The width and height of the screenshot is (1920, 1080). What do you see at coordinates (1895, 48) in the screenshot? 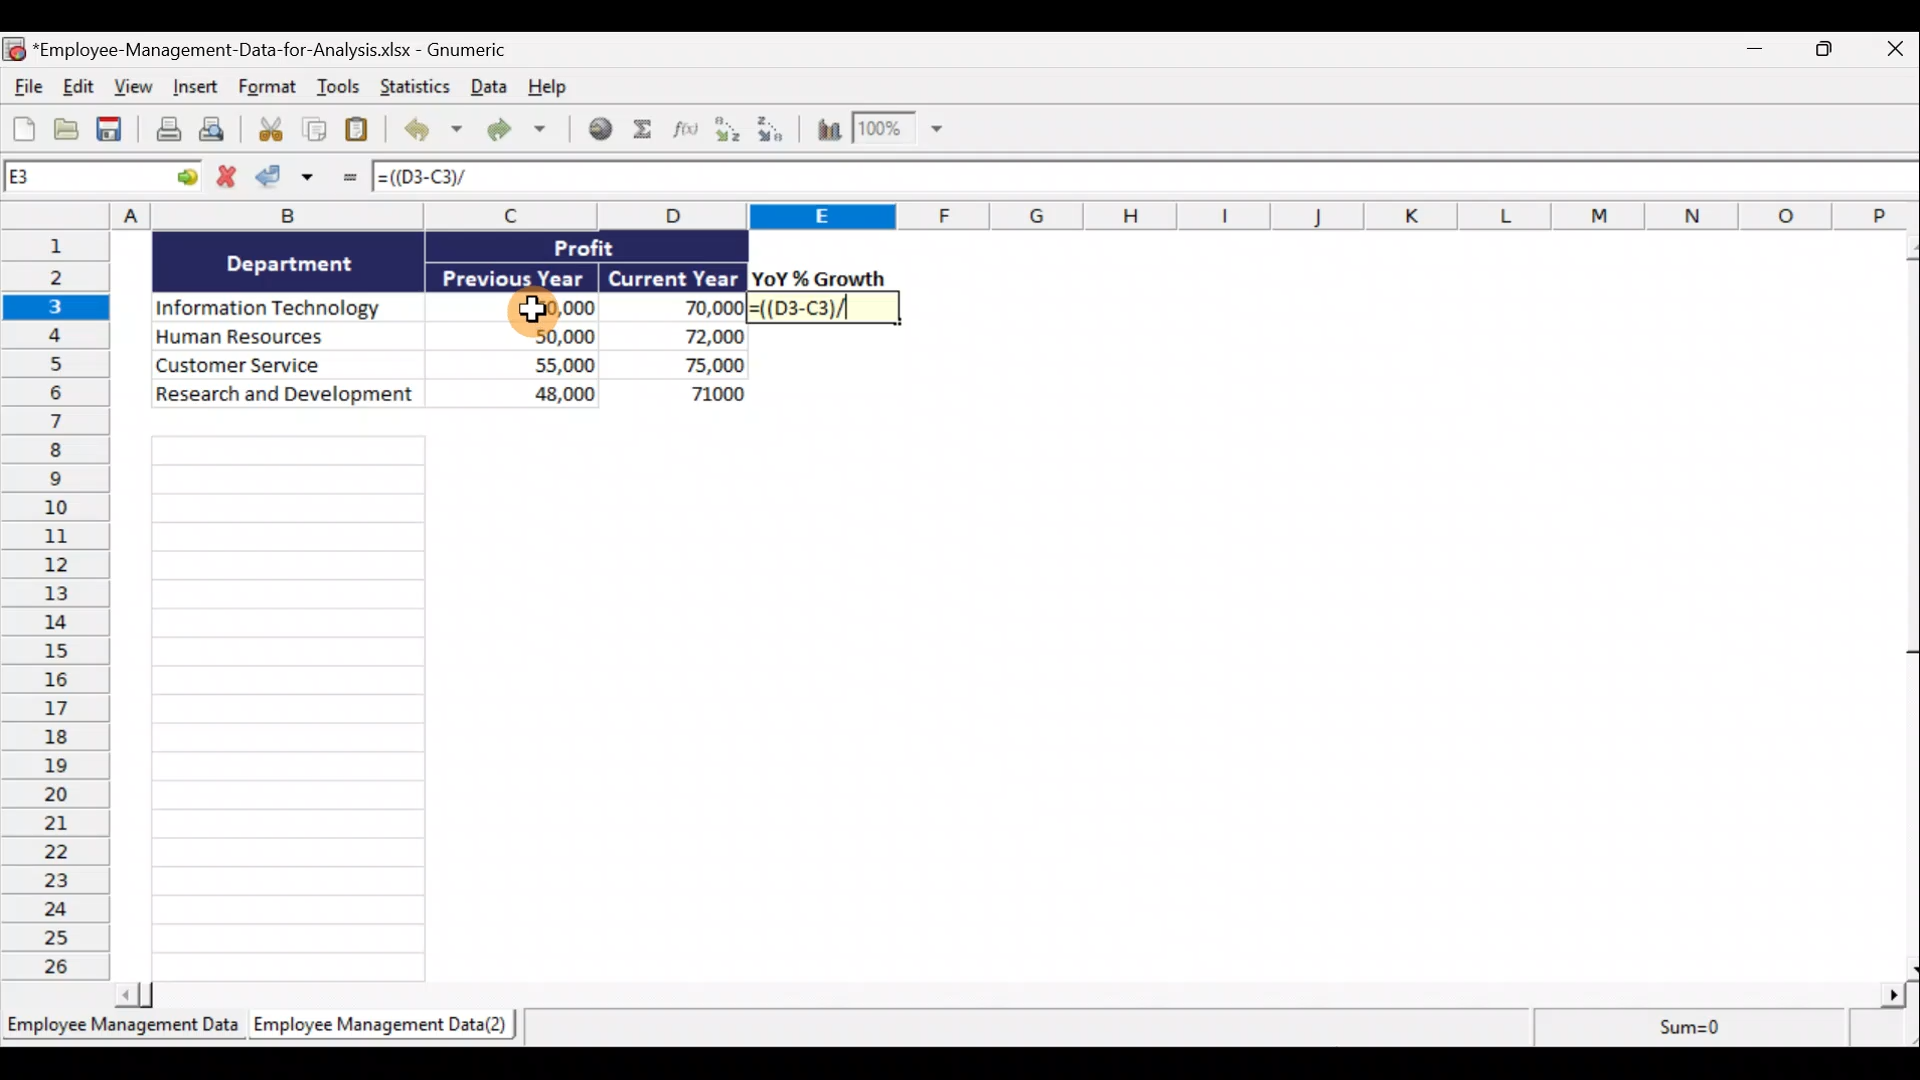
I see `Close` at bounding box center [1895, 48].